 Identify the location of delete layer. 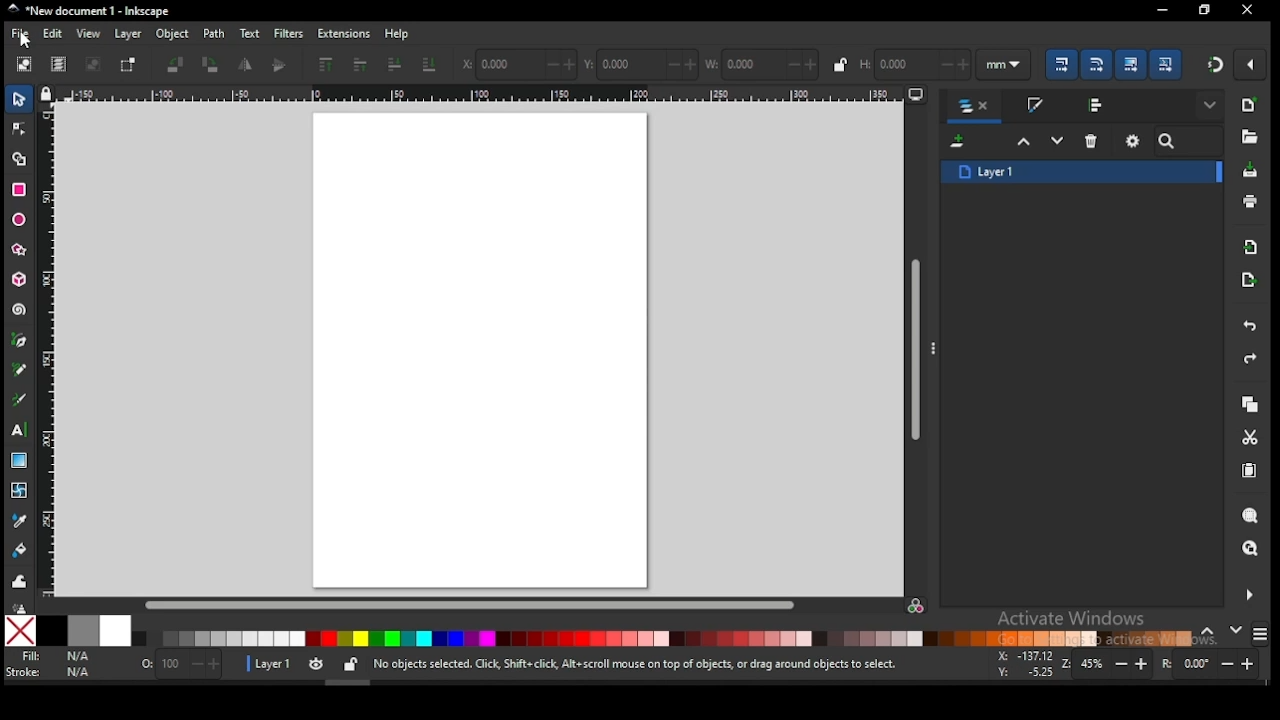
(1092, 140).